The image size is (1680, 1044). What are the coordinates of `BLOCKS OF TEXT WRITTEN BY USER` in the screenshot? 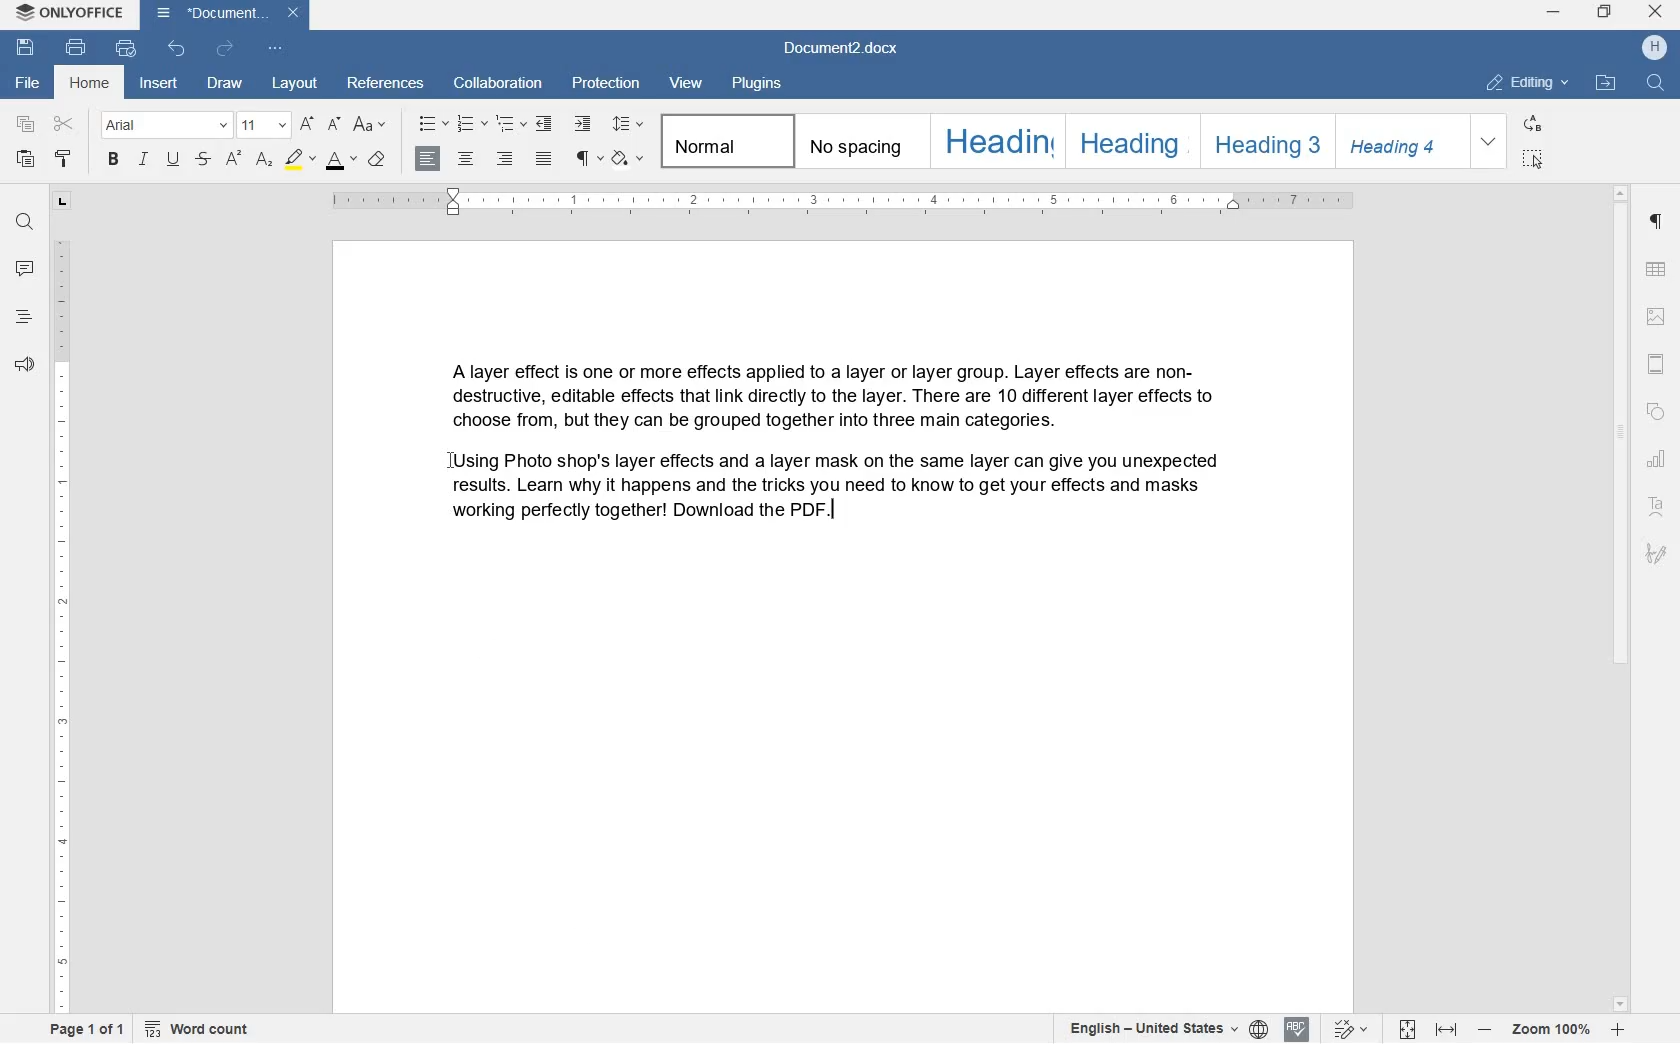 It's located at (822, 452).